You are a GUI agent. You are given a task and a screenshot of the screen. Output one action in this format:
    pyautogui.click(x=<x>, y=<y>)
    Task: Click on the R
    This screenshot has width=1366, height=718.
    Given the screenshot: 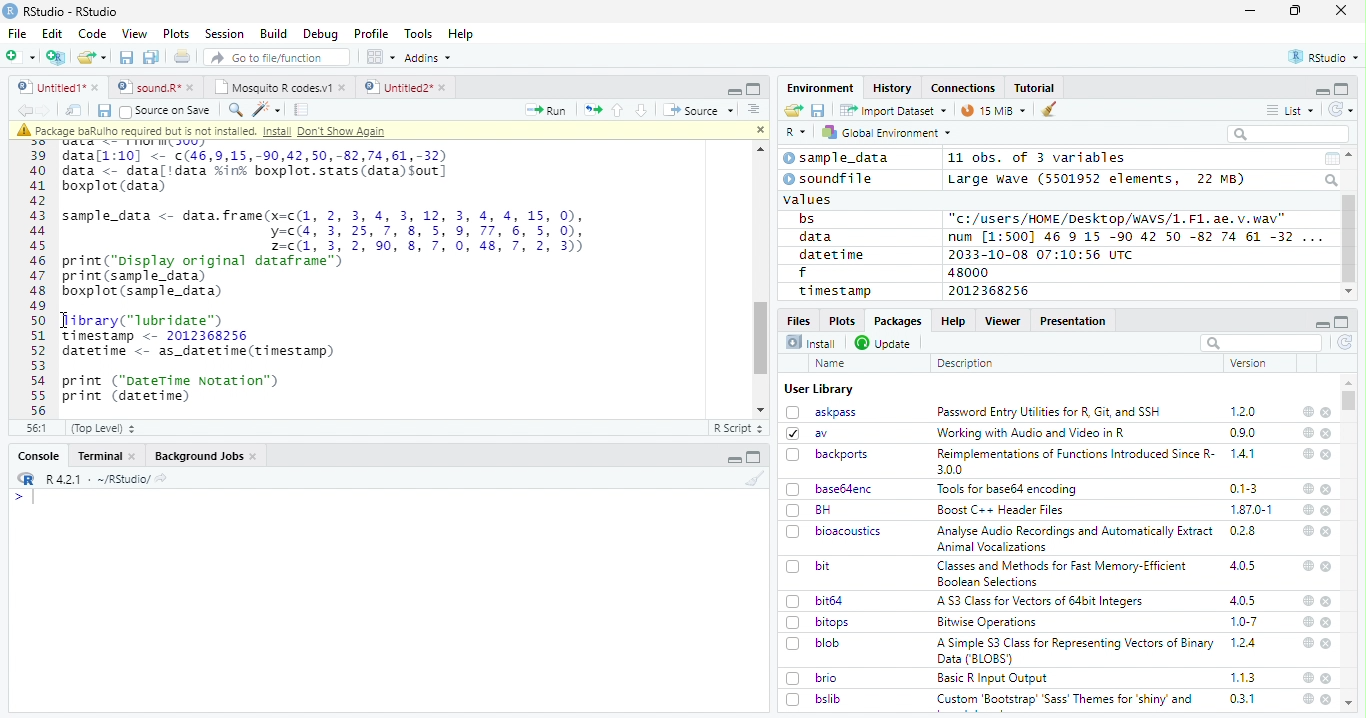 What is the action you would take?
    pyautogui.click(x=796, y=133)
    